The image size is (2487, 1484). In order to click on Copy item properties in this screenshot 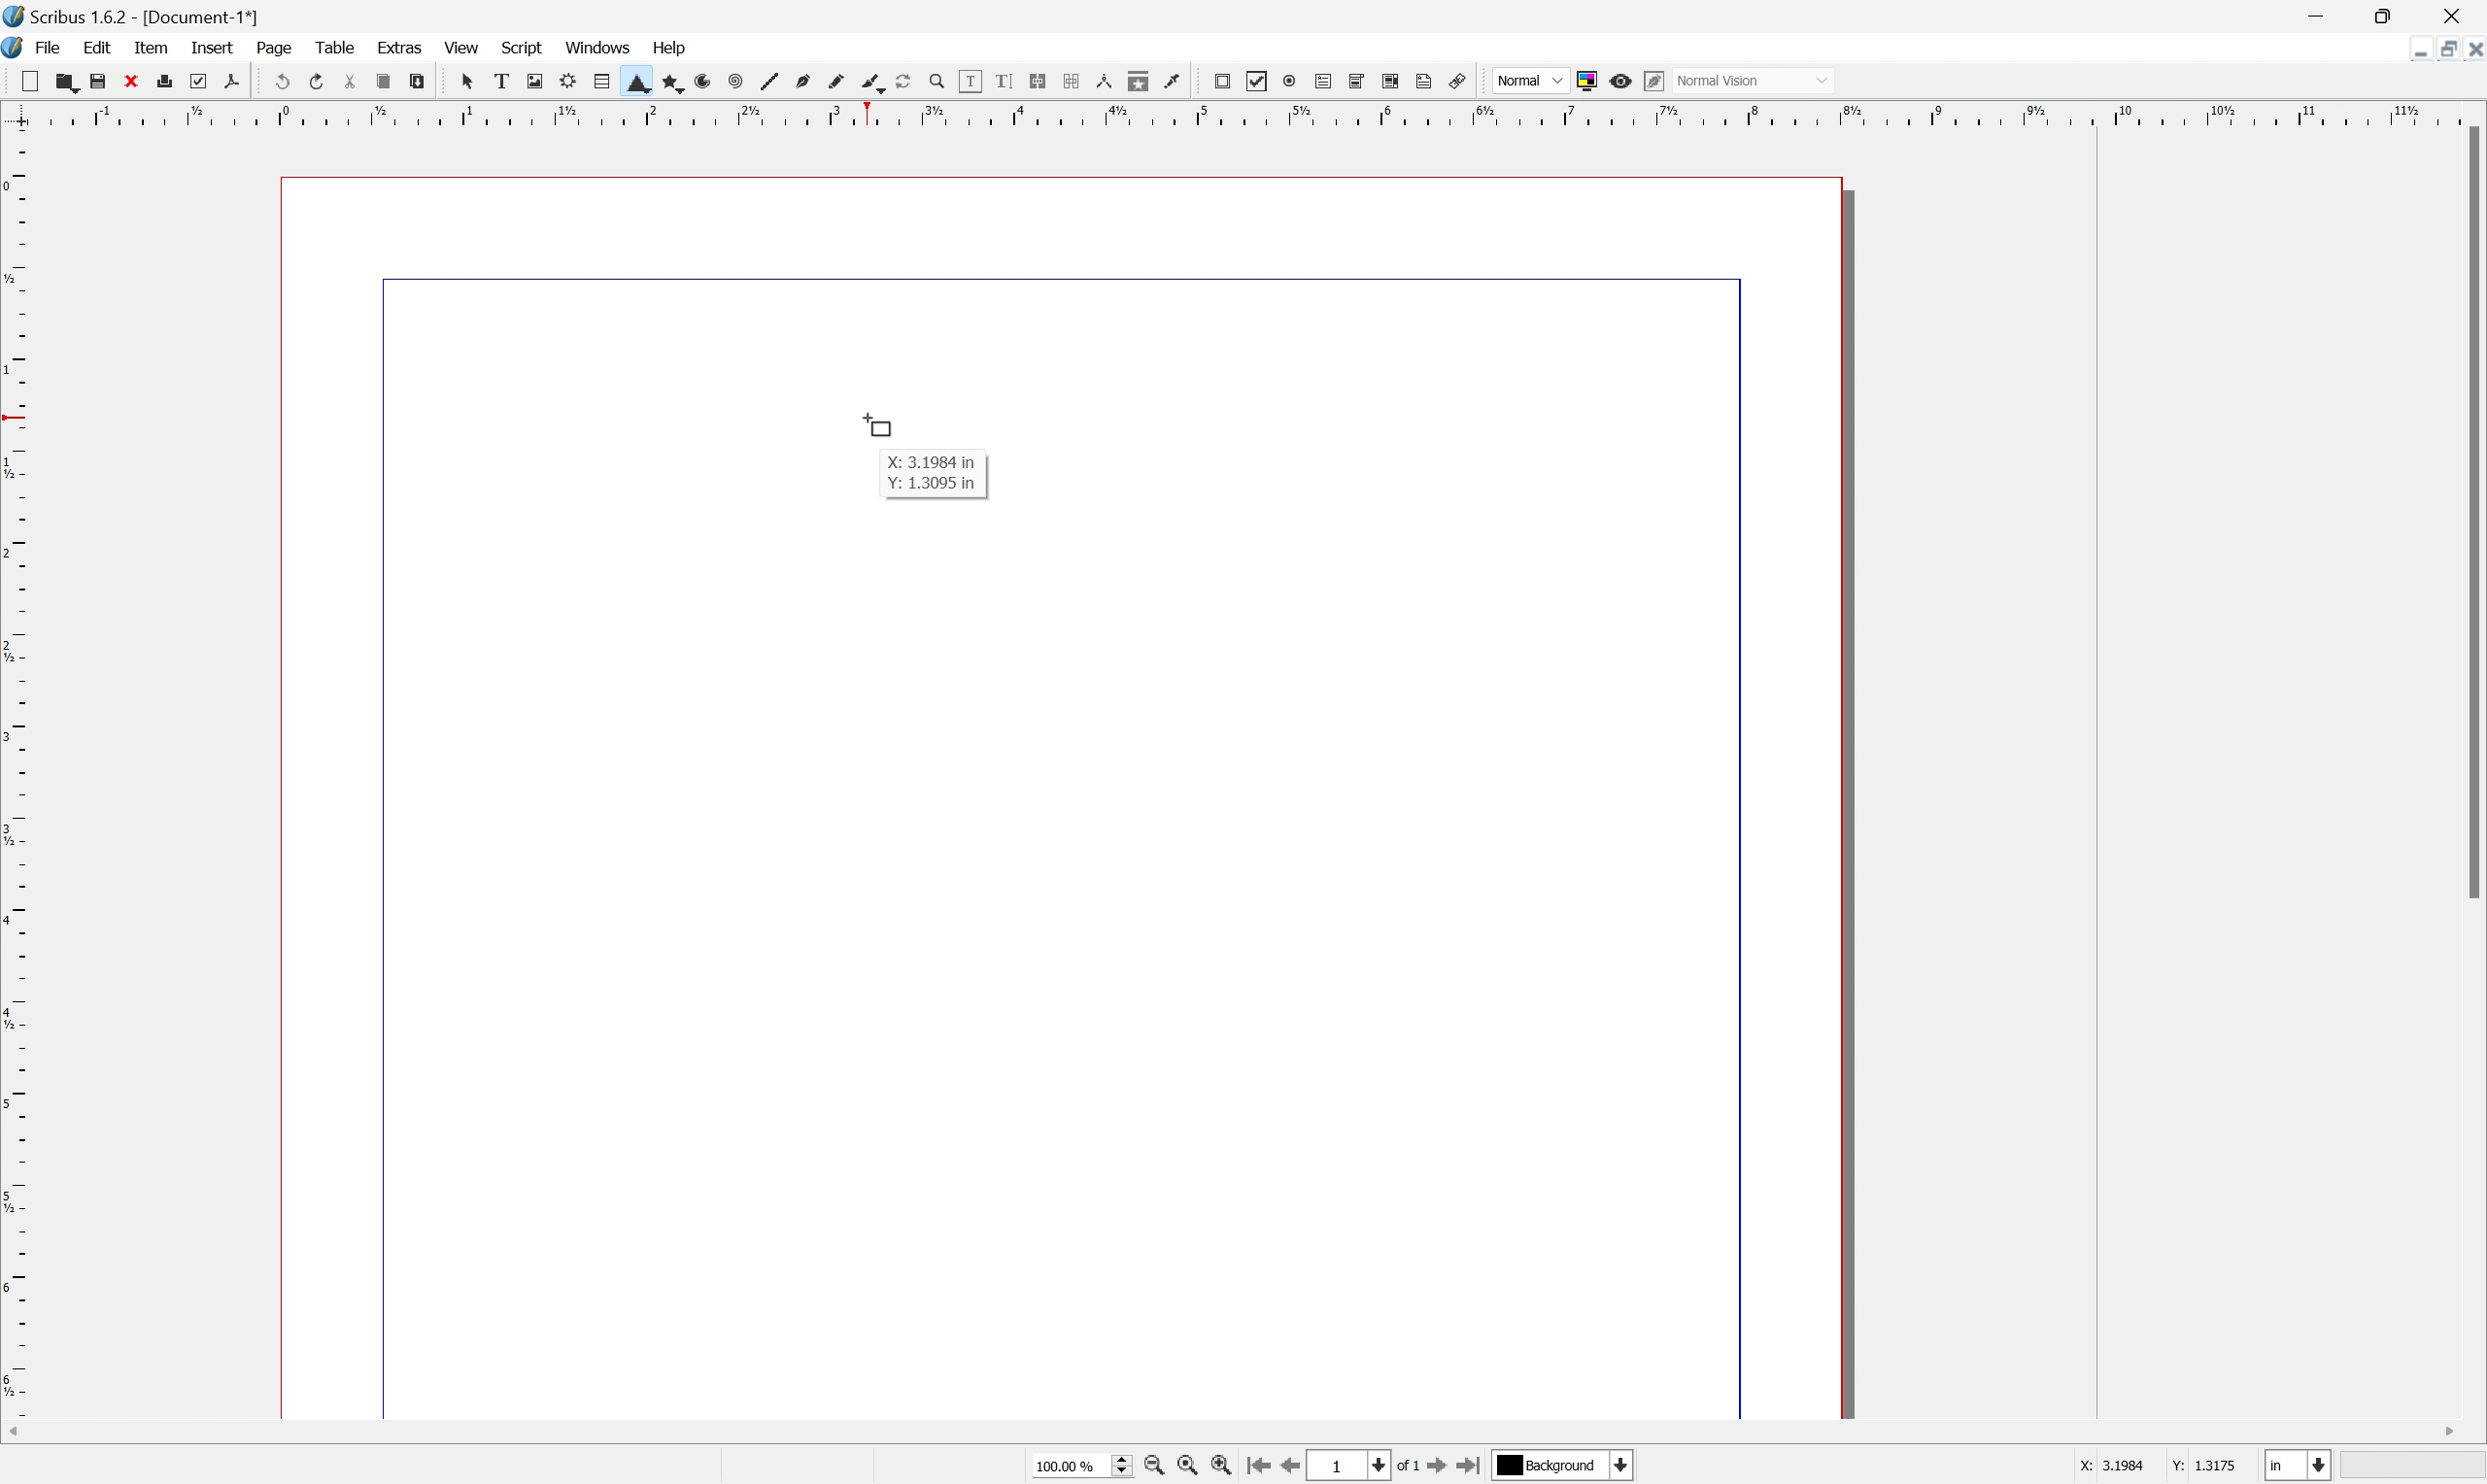, I will do `click(1140, 83)`.